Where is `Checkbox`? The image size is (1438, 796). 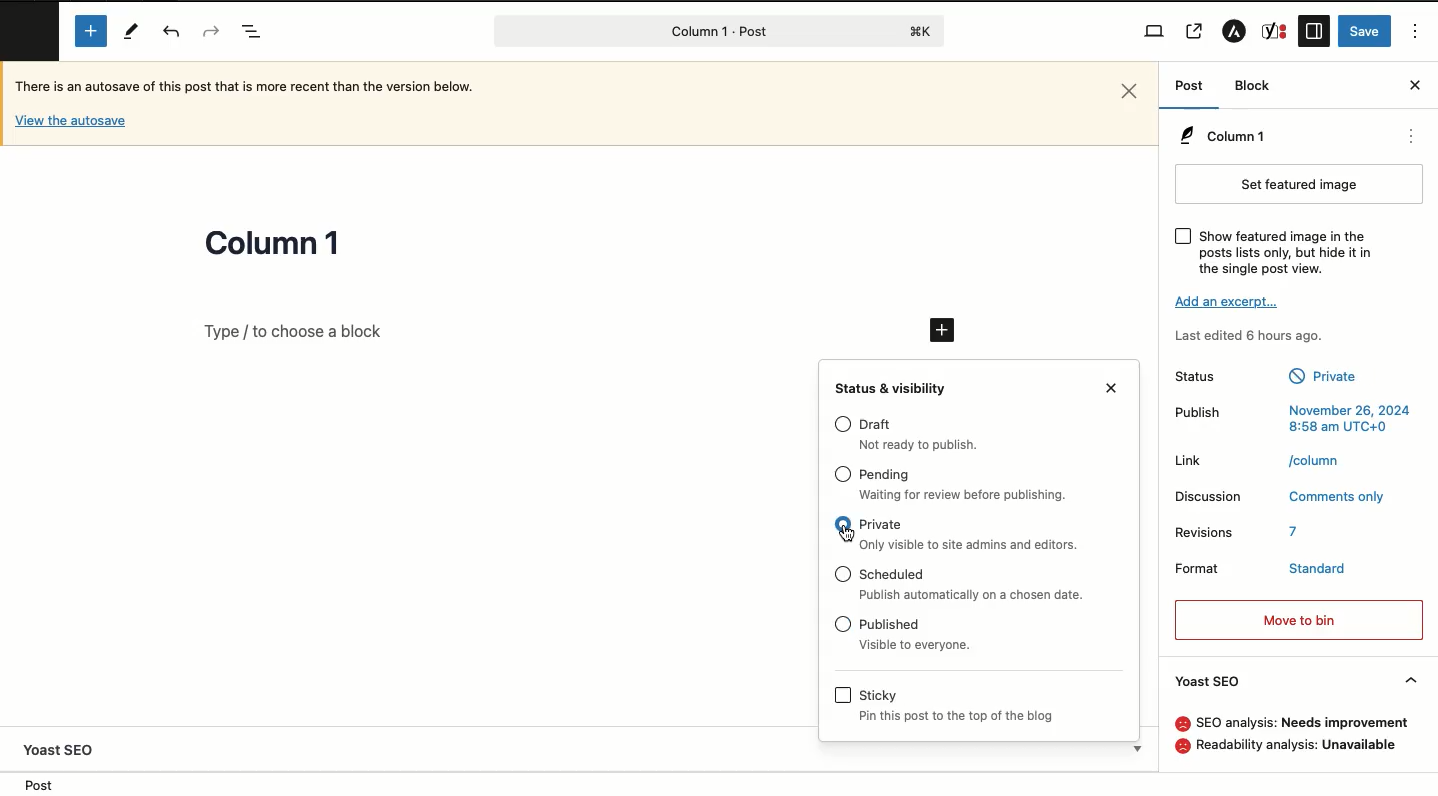 Checkbox is located at coordinates (843, 422).